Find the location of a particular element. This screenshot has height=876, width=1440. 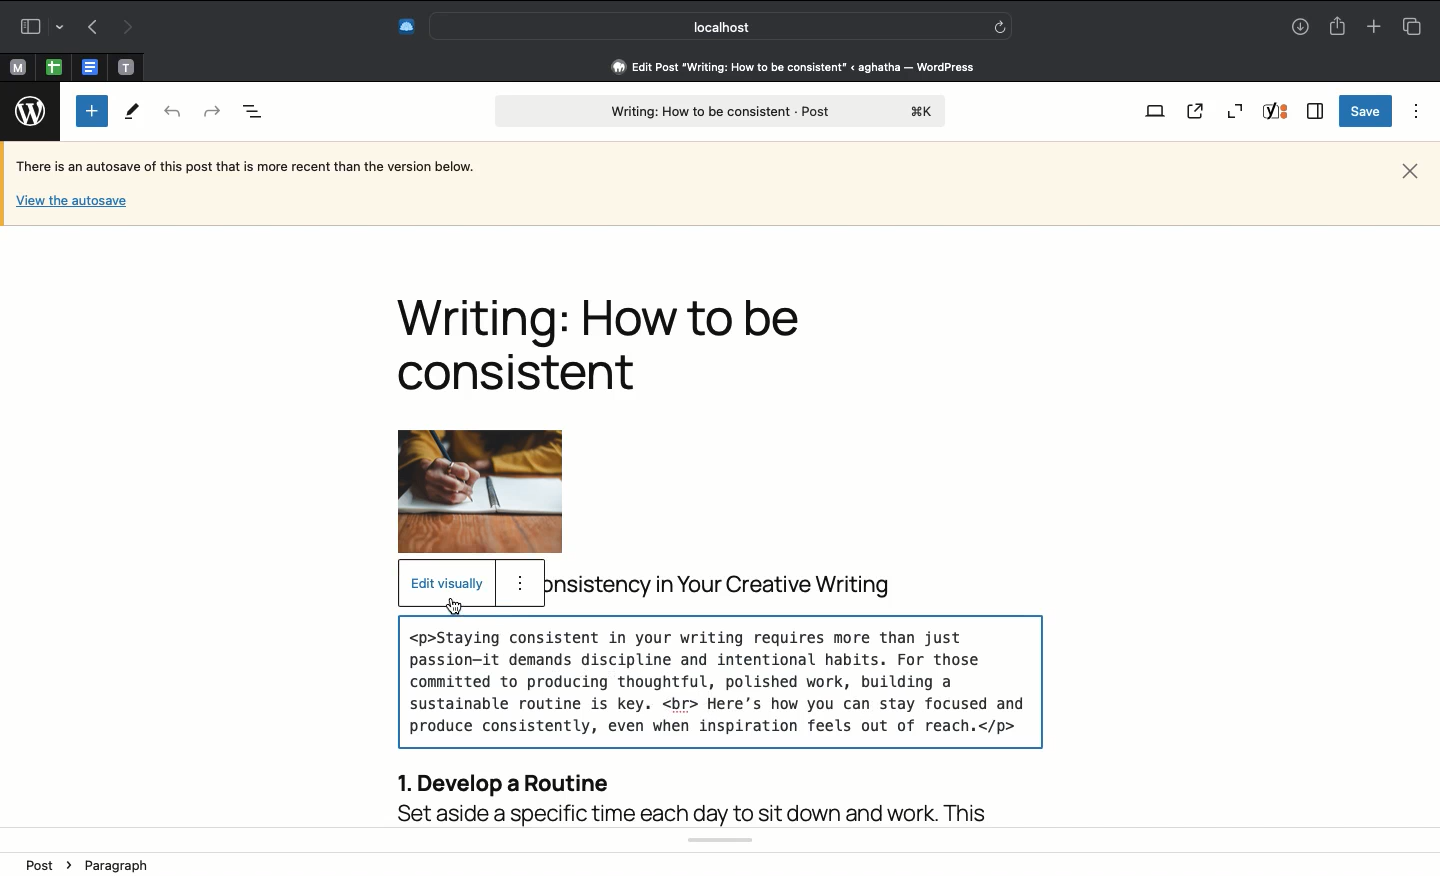

Yoast is located at coordinates (1278, 113).